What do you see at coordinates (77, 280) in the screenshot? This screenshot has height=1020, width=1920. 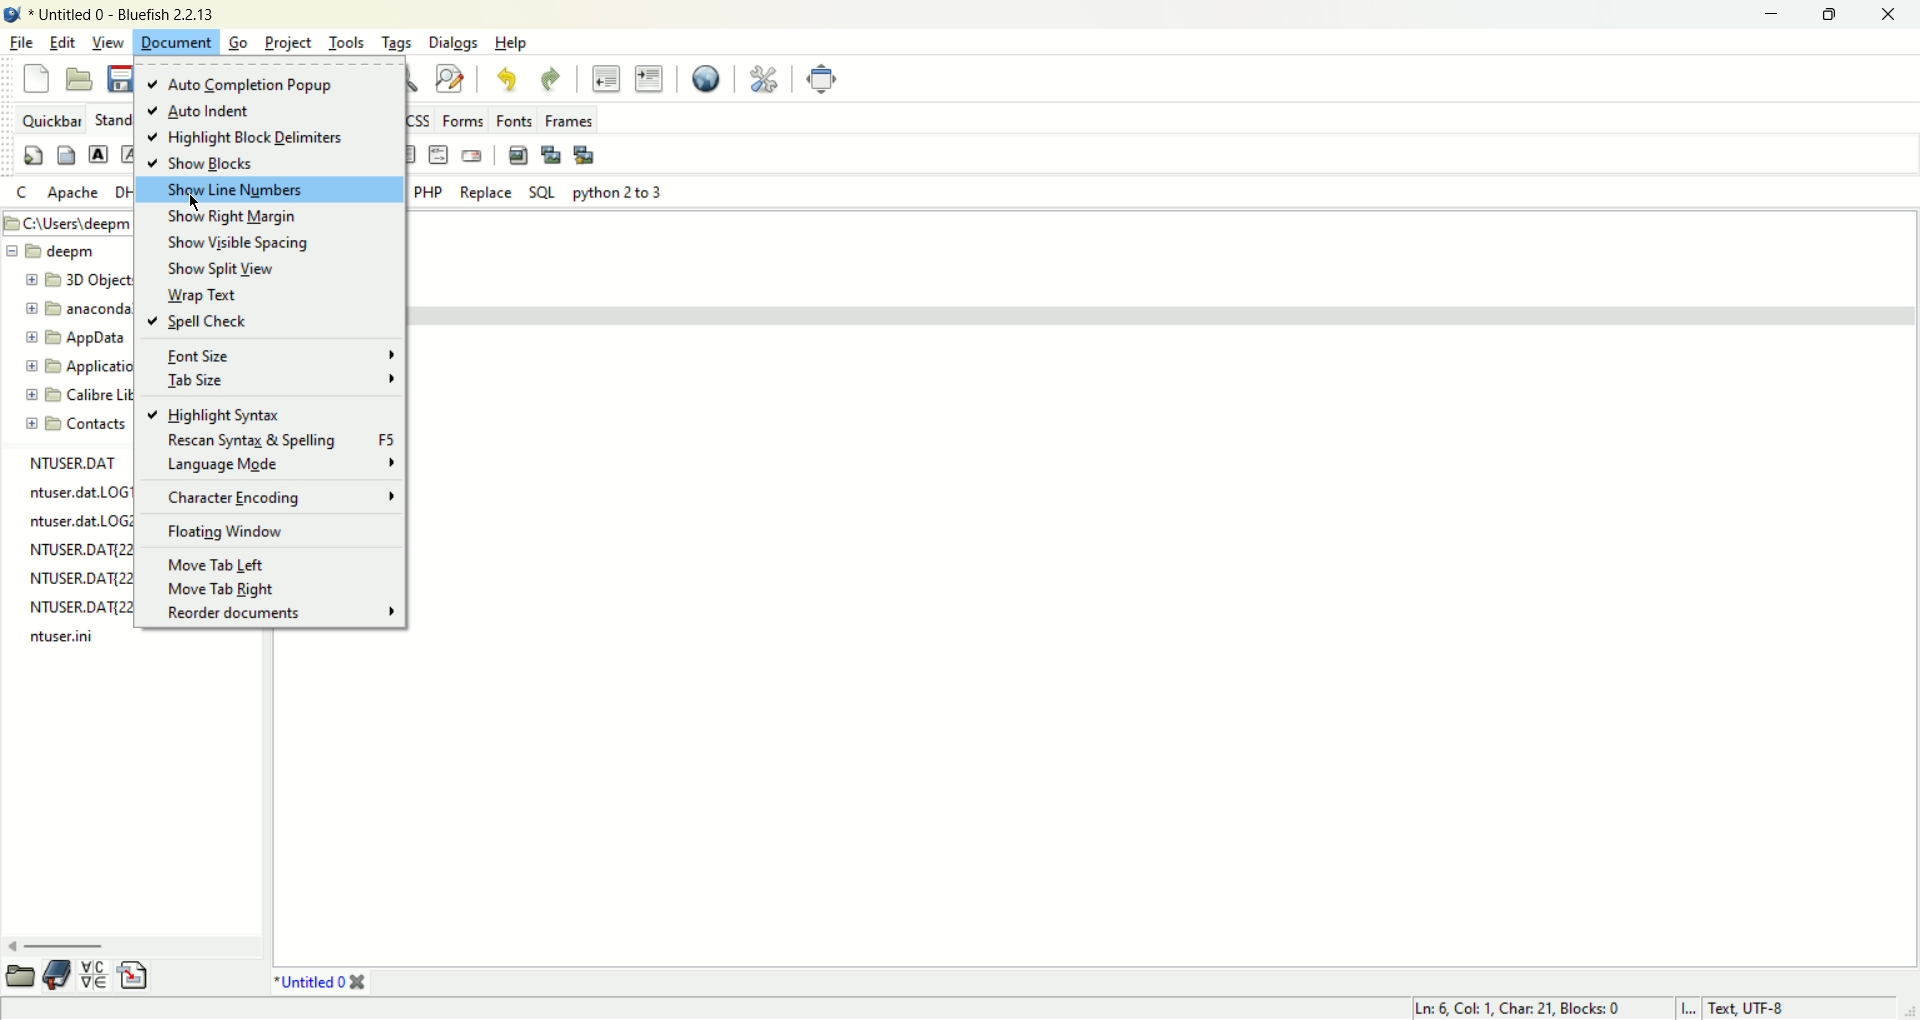 I see `3D object` at bounding box center [77, 280].